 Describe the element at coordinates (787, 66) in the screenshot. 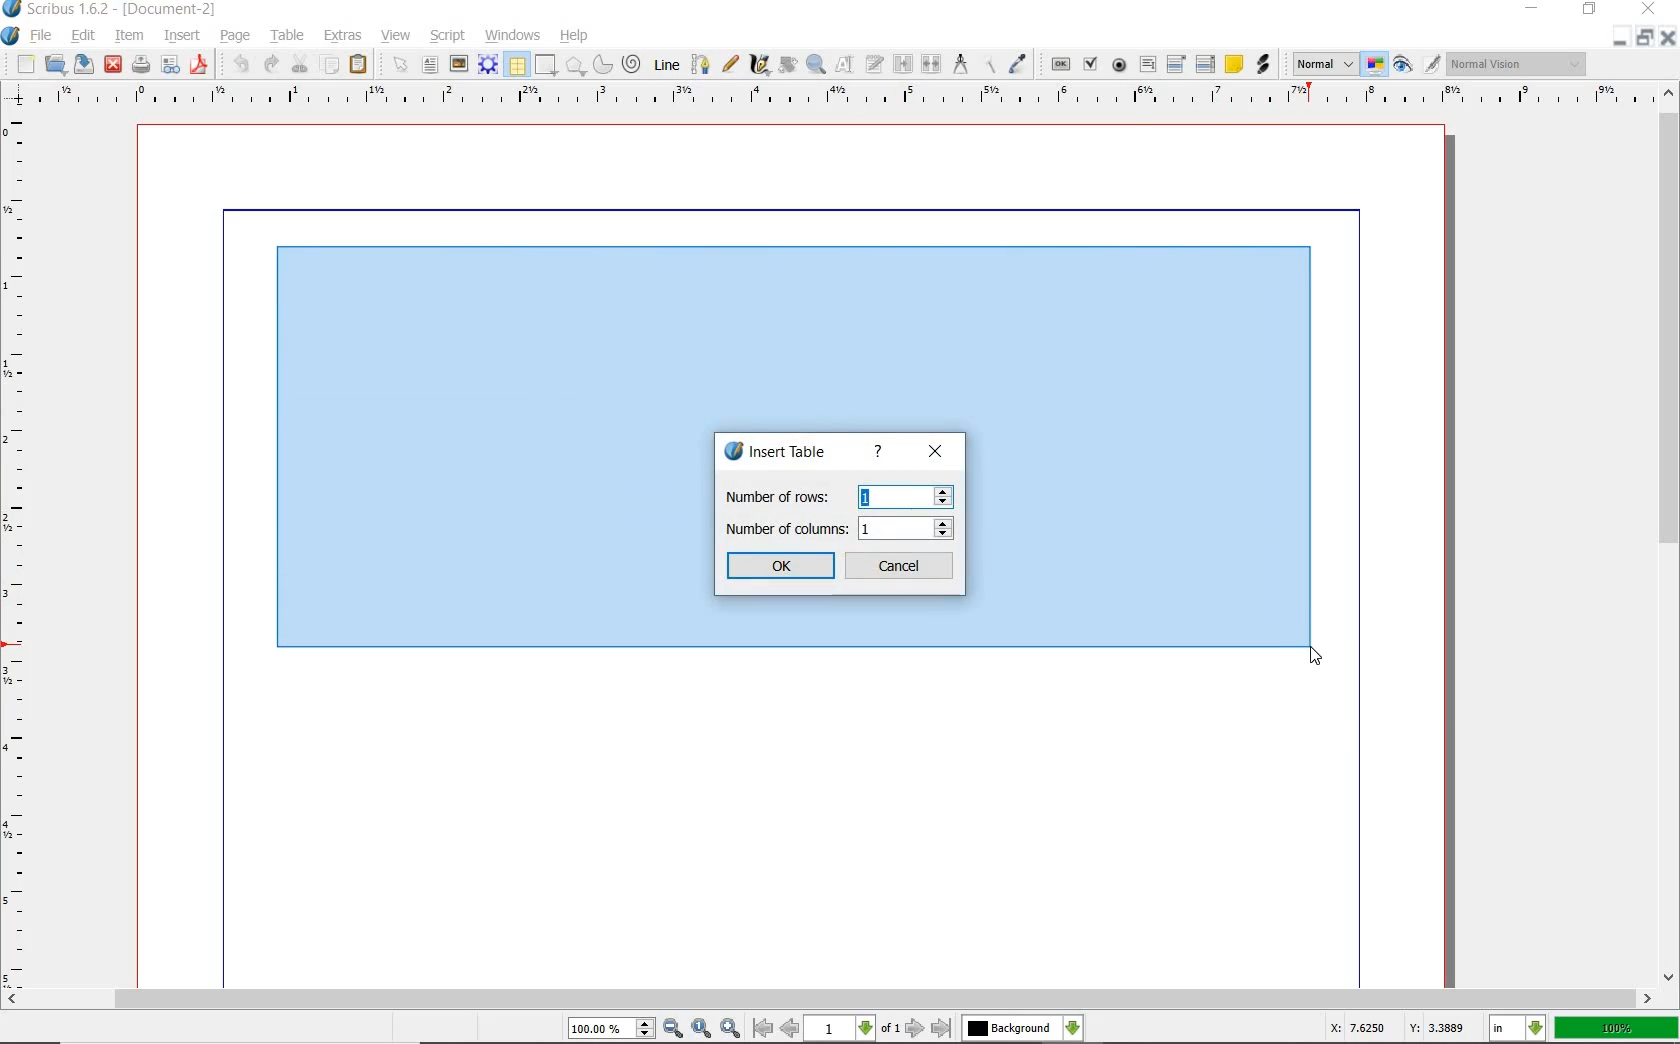

I see `rotate item` at that location.